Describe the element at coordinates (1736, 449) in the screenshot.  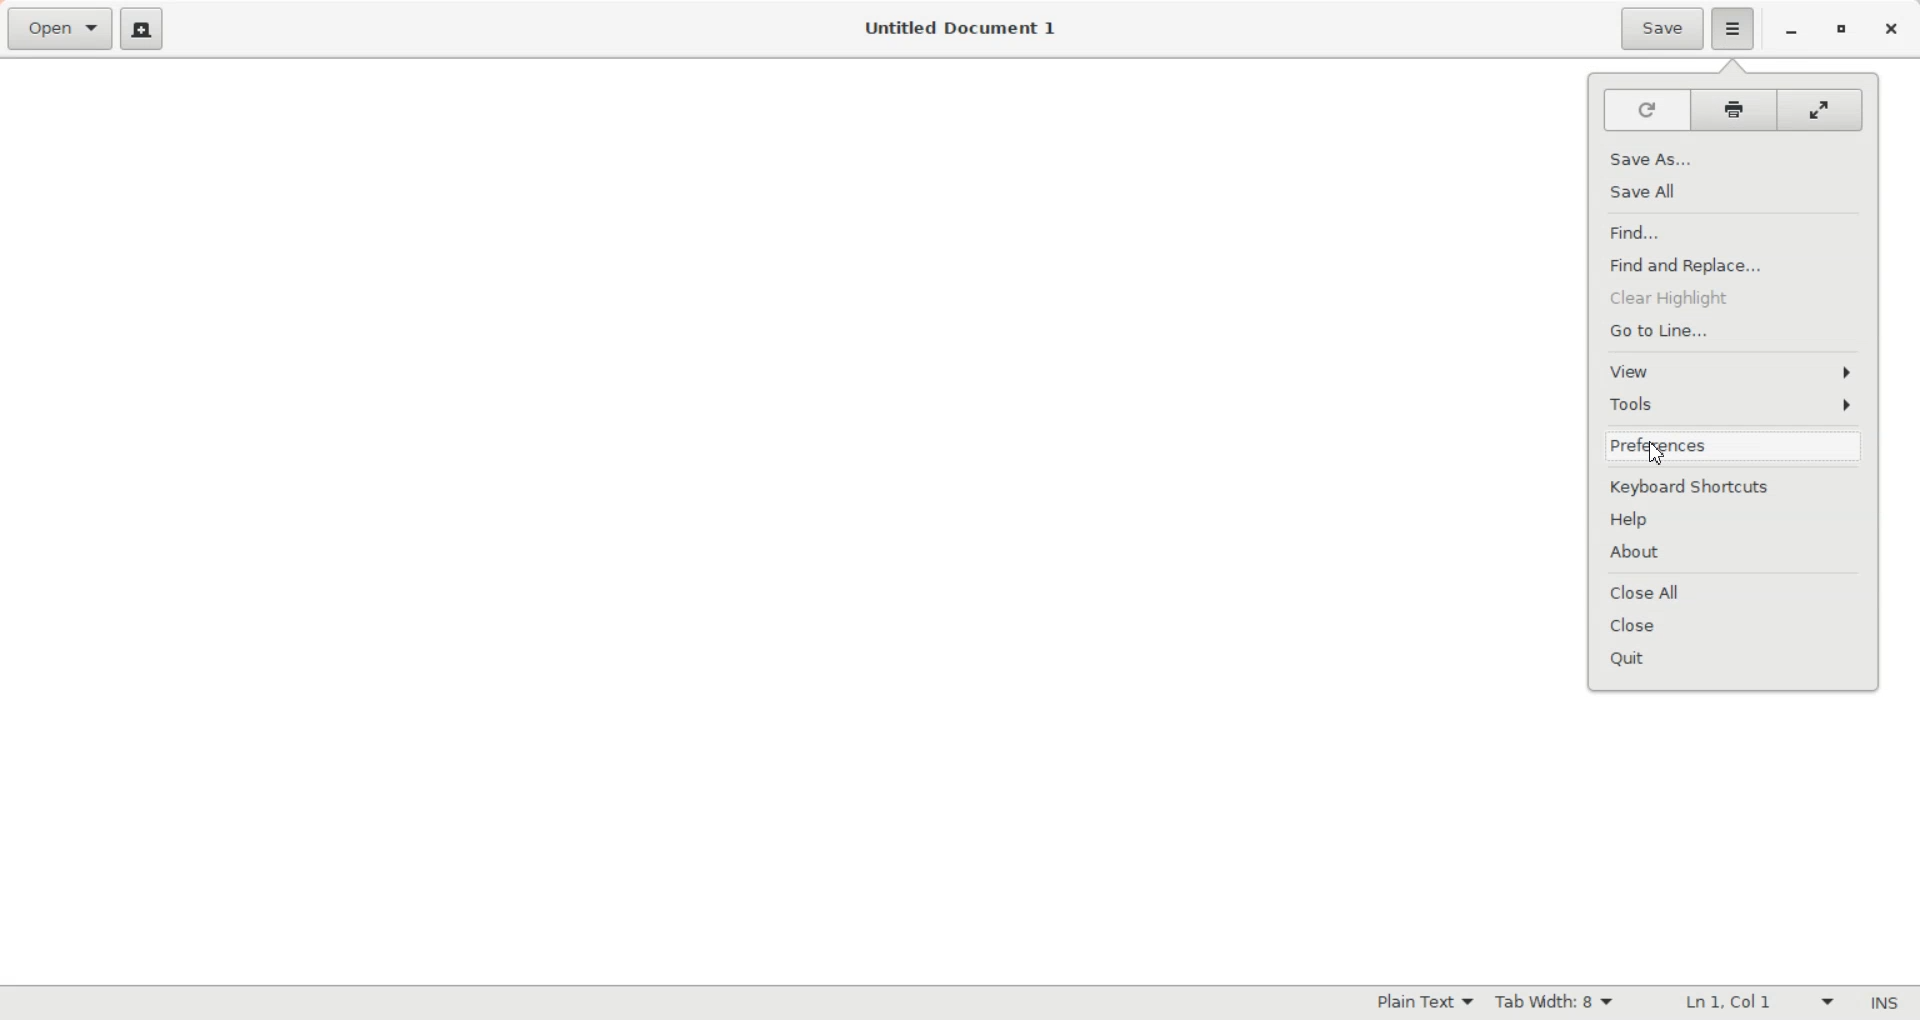
I see `Preferences` at that location.